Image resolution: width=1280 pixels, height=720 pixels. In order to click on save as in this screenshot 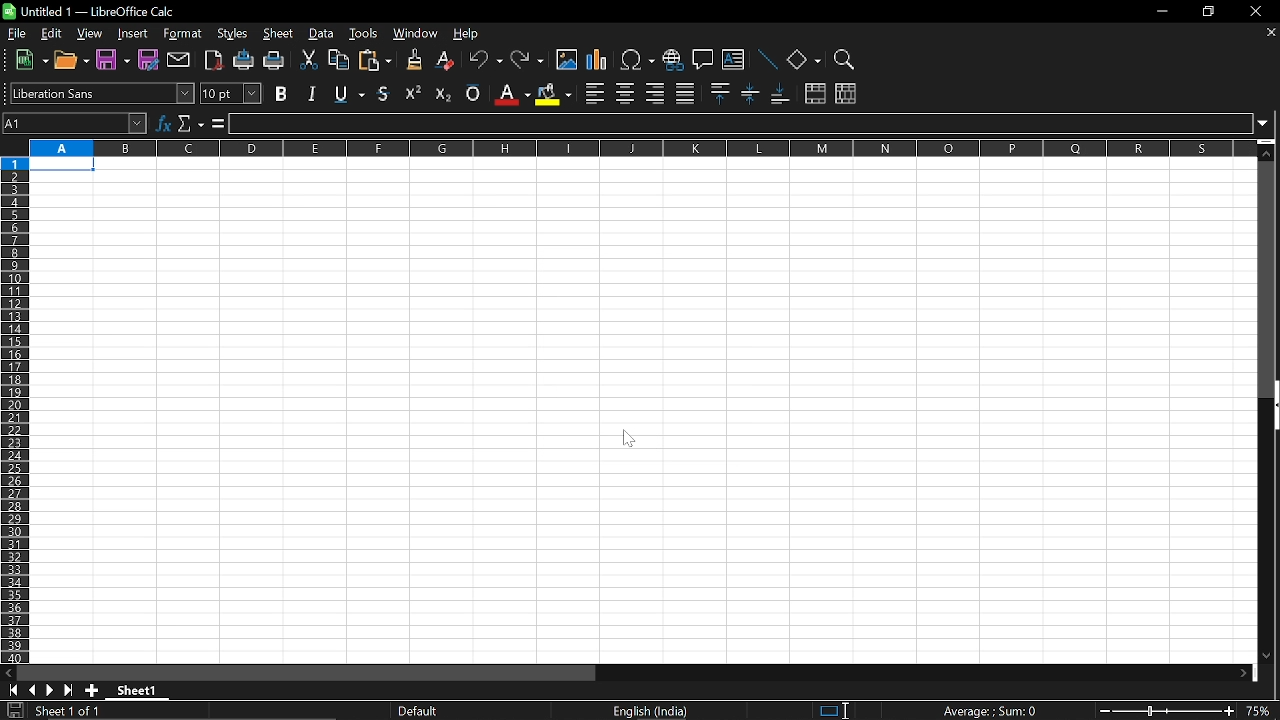, I will do `click(149, 60)`.